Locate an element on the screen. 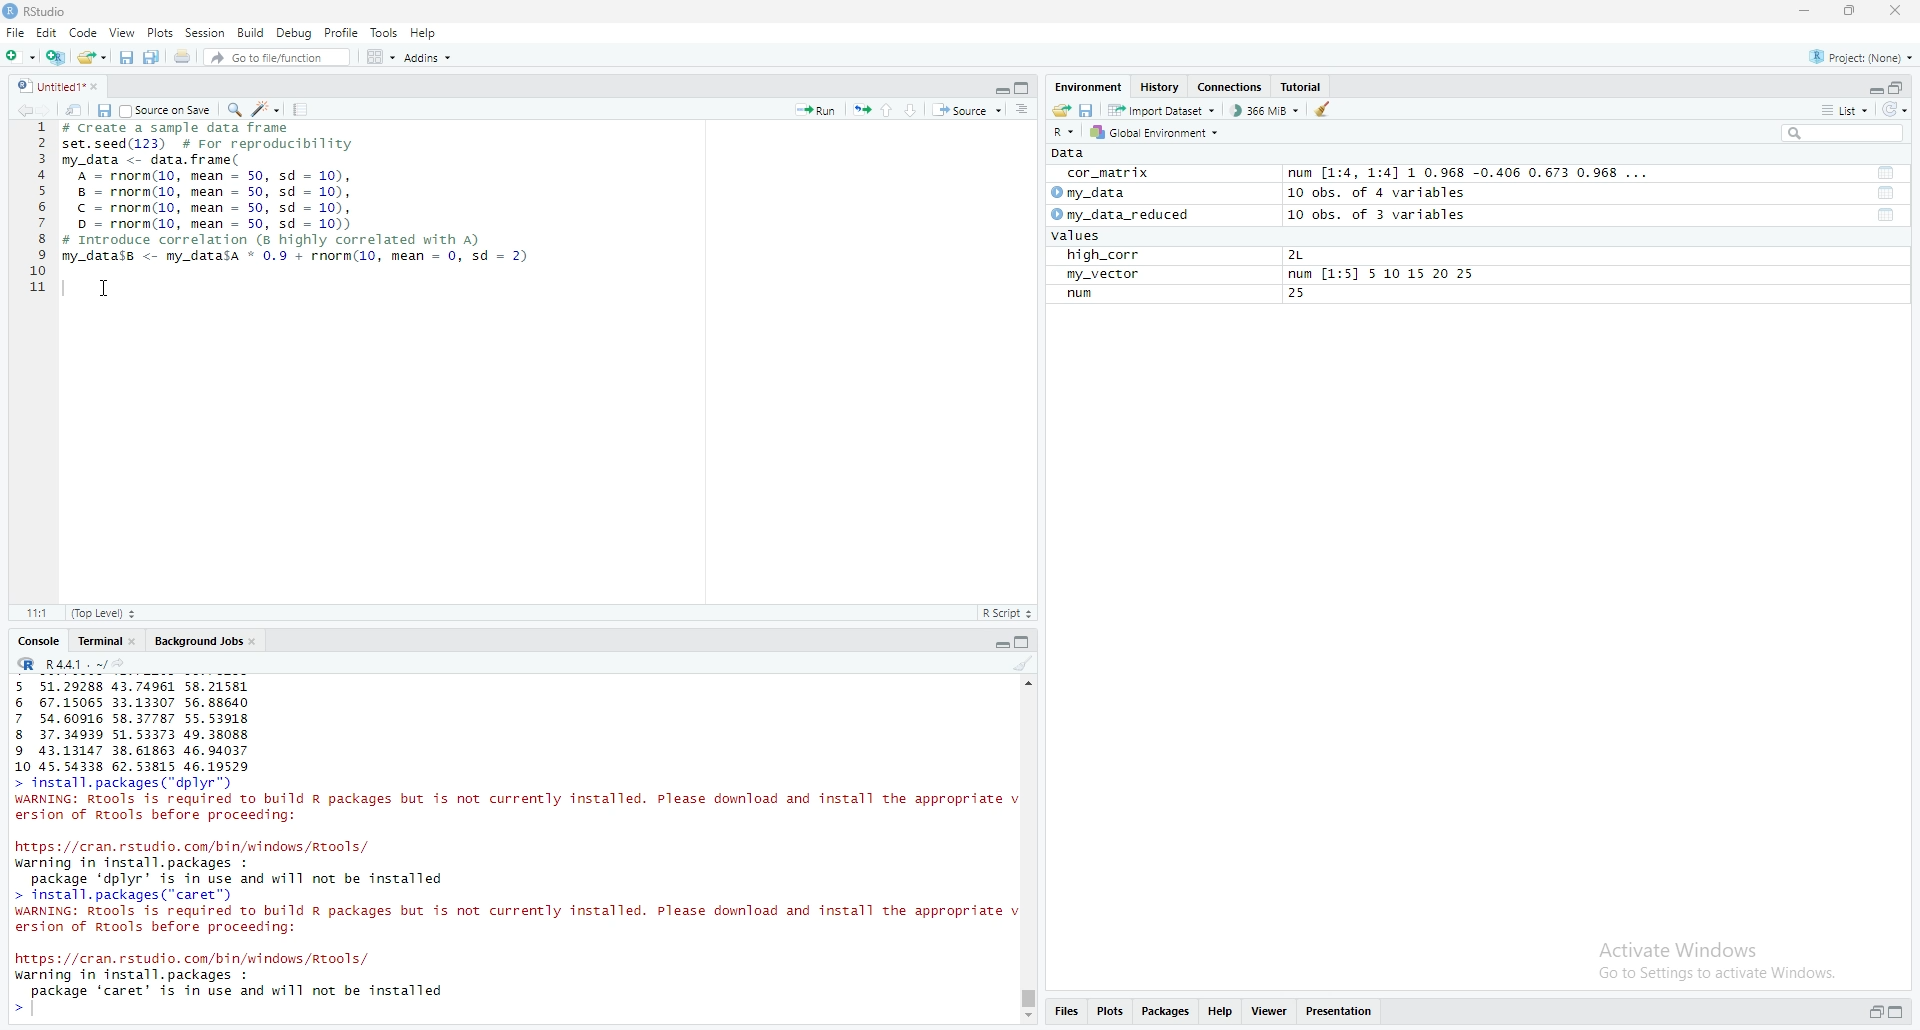 This screenshot has height=1030, width=1920. Plots is located at coordinates (1109, 1011).